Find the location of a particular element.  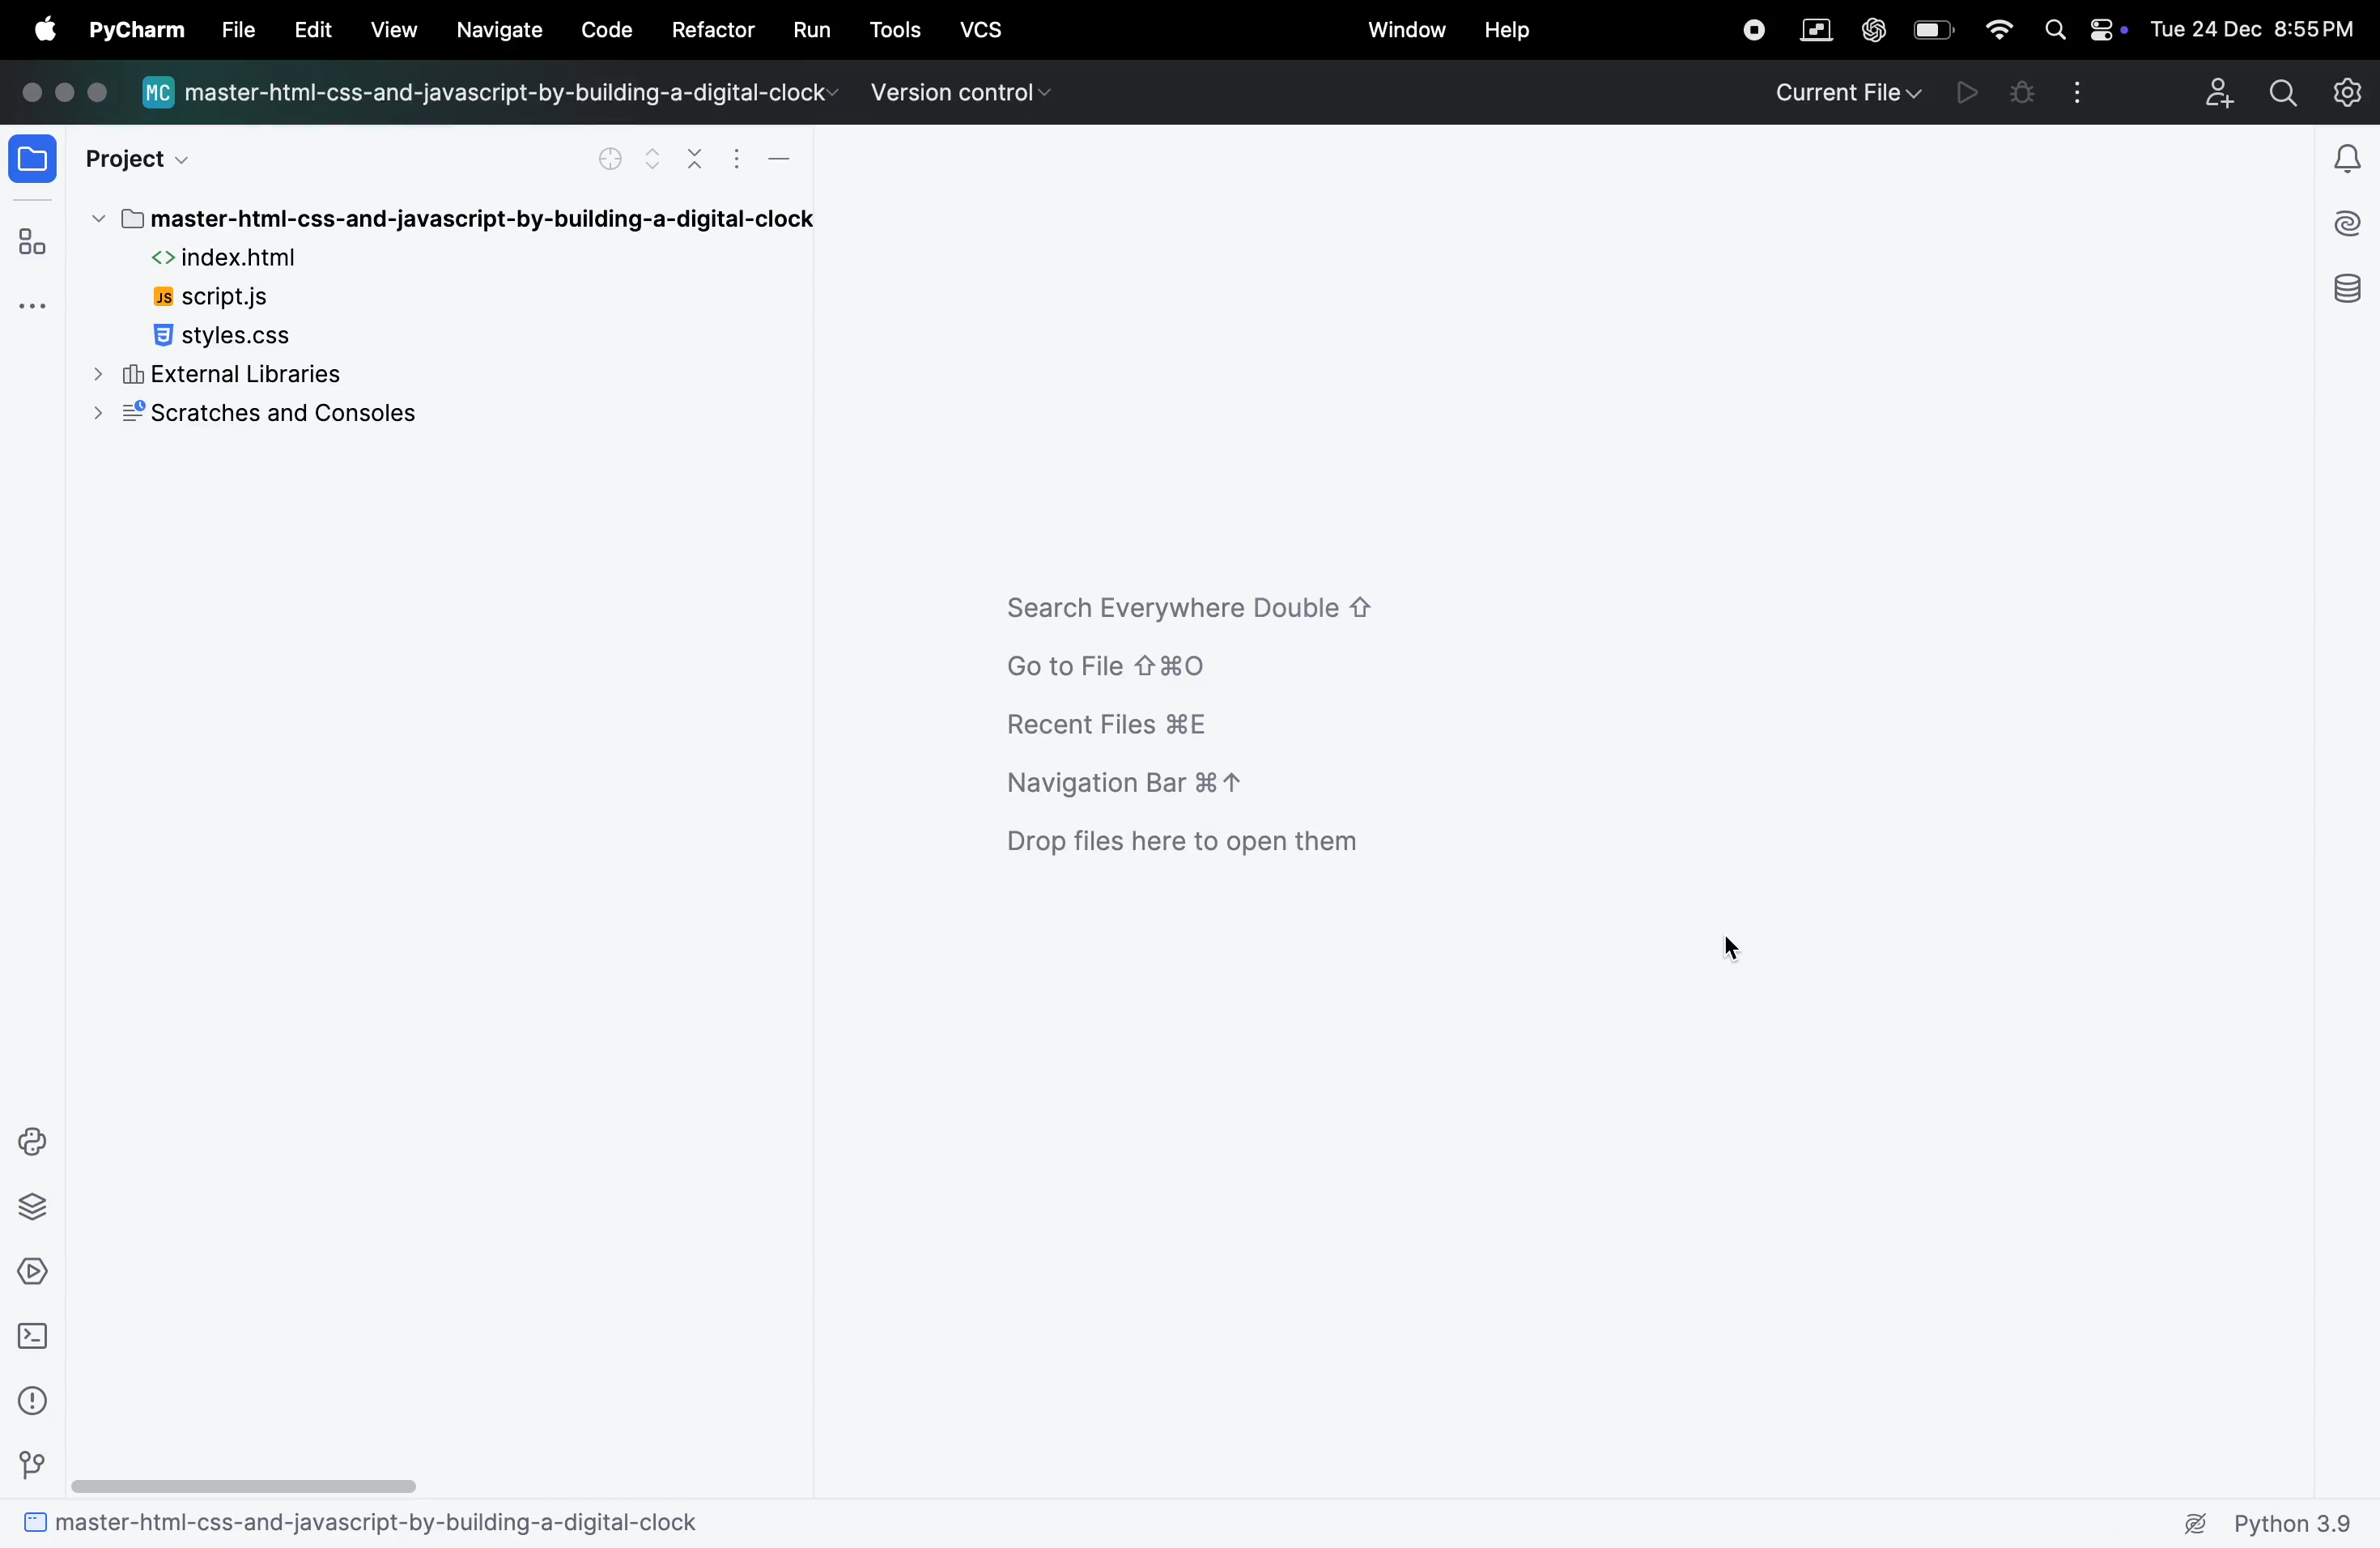

settings is located at coordinates (2352, 87).